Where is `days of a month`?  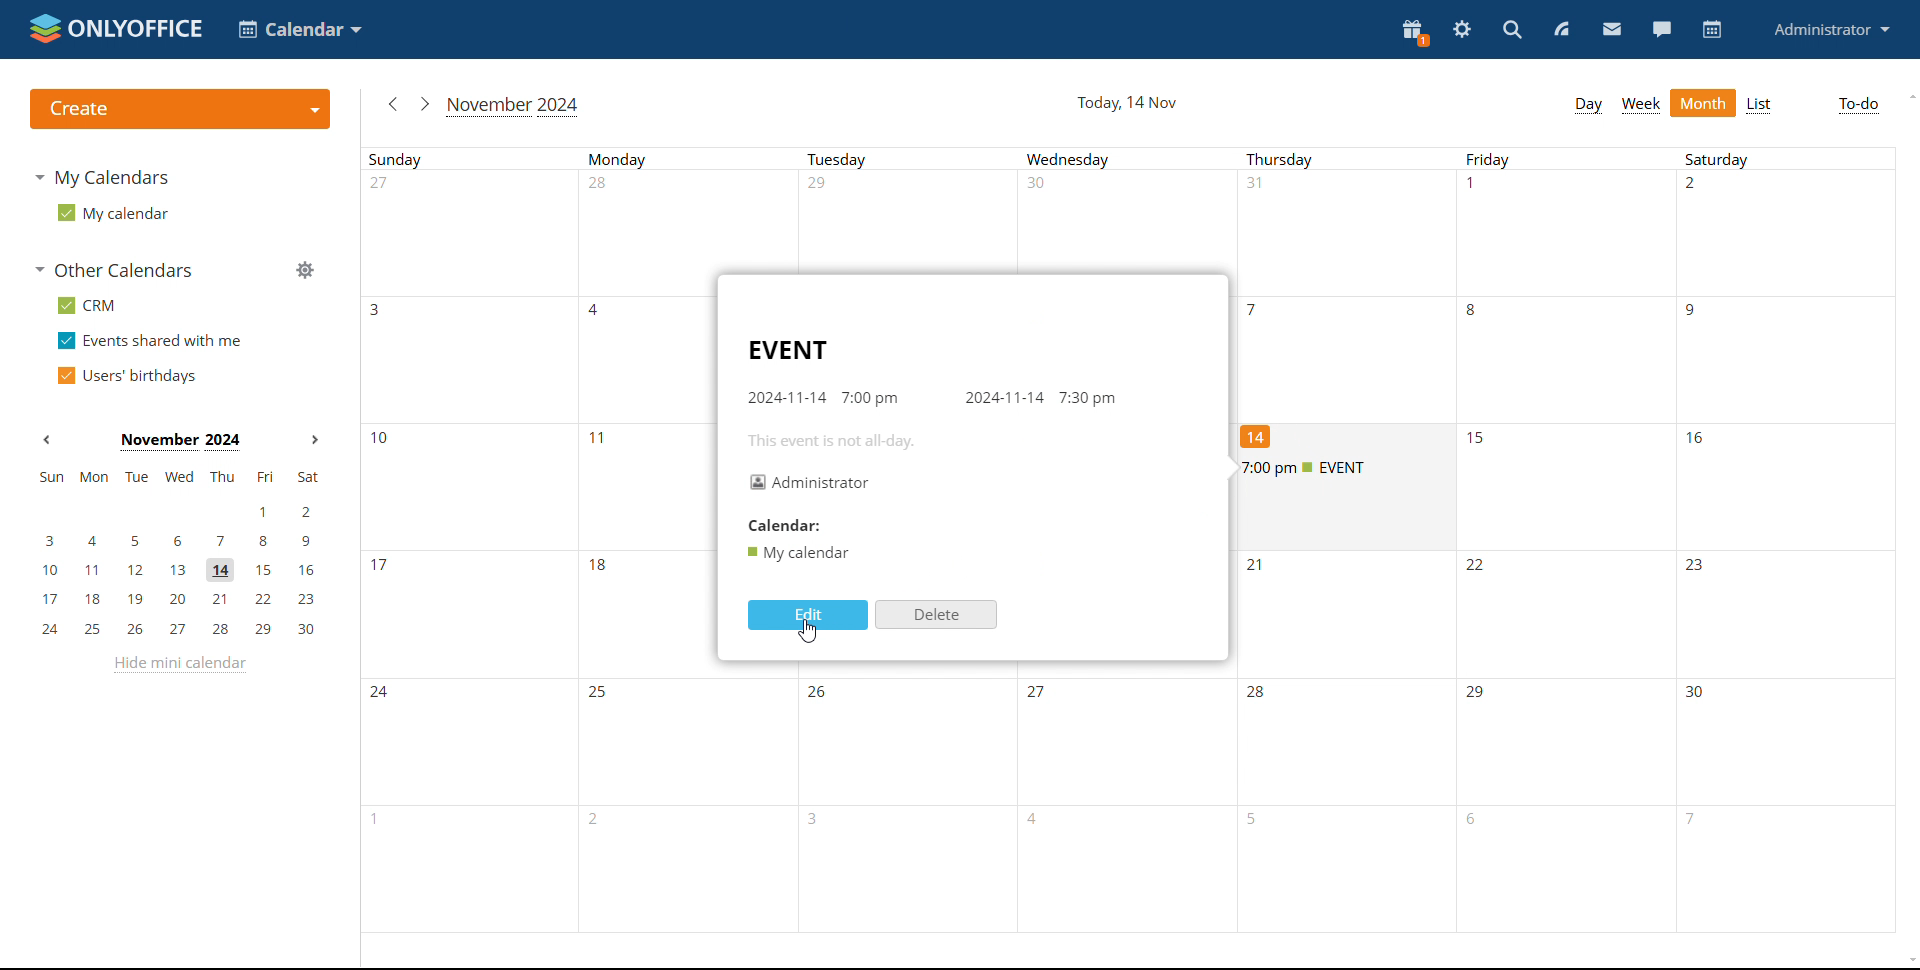
days of a month is located at coordinates (1561, 347).